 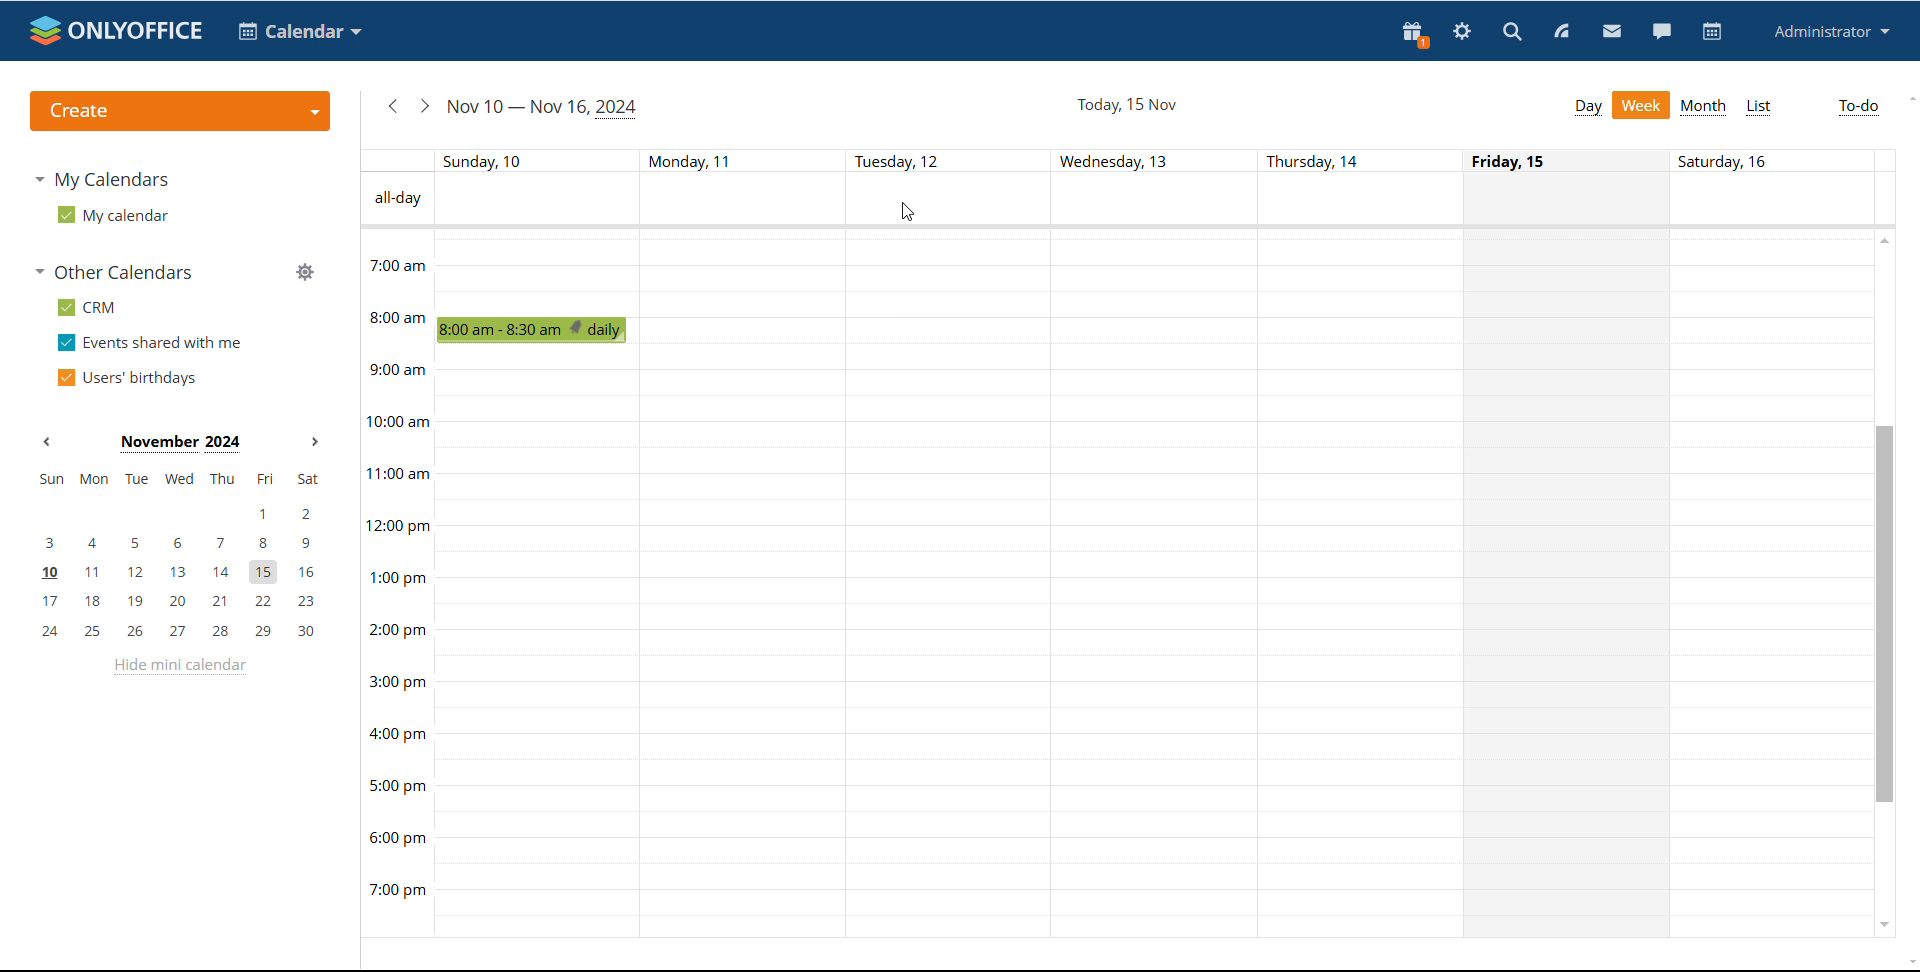 I want to click on crm, so click(x=87, y=307).